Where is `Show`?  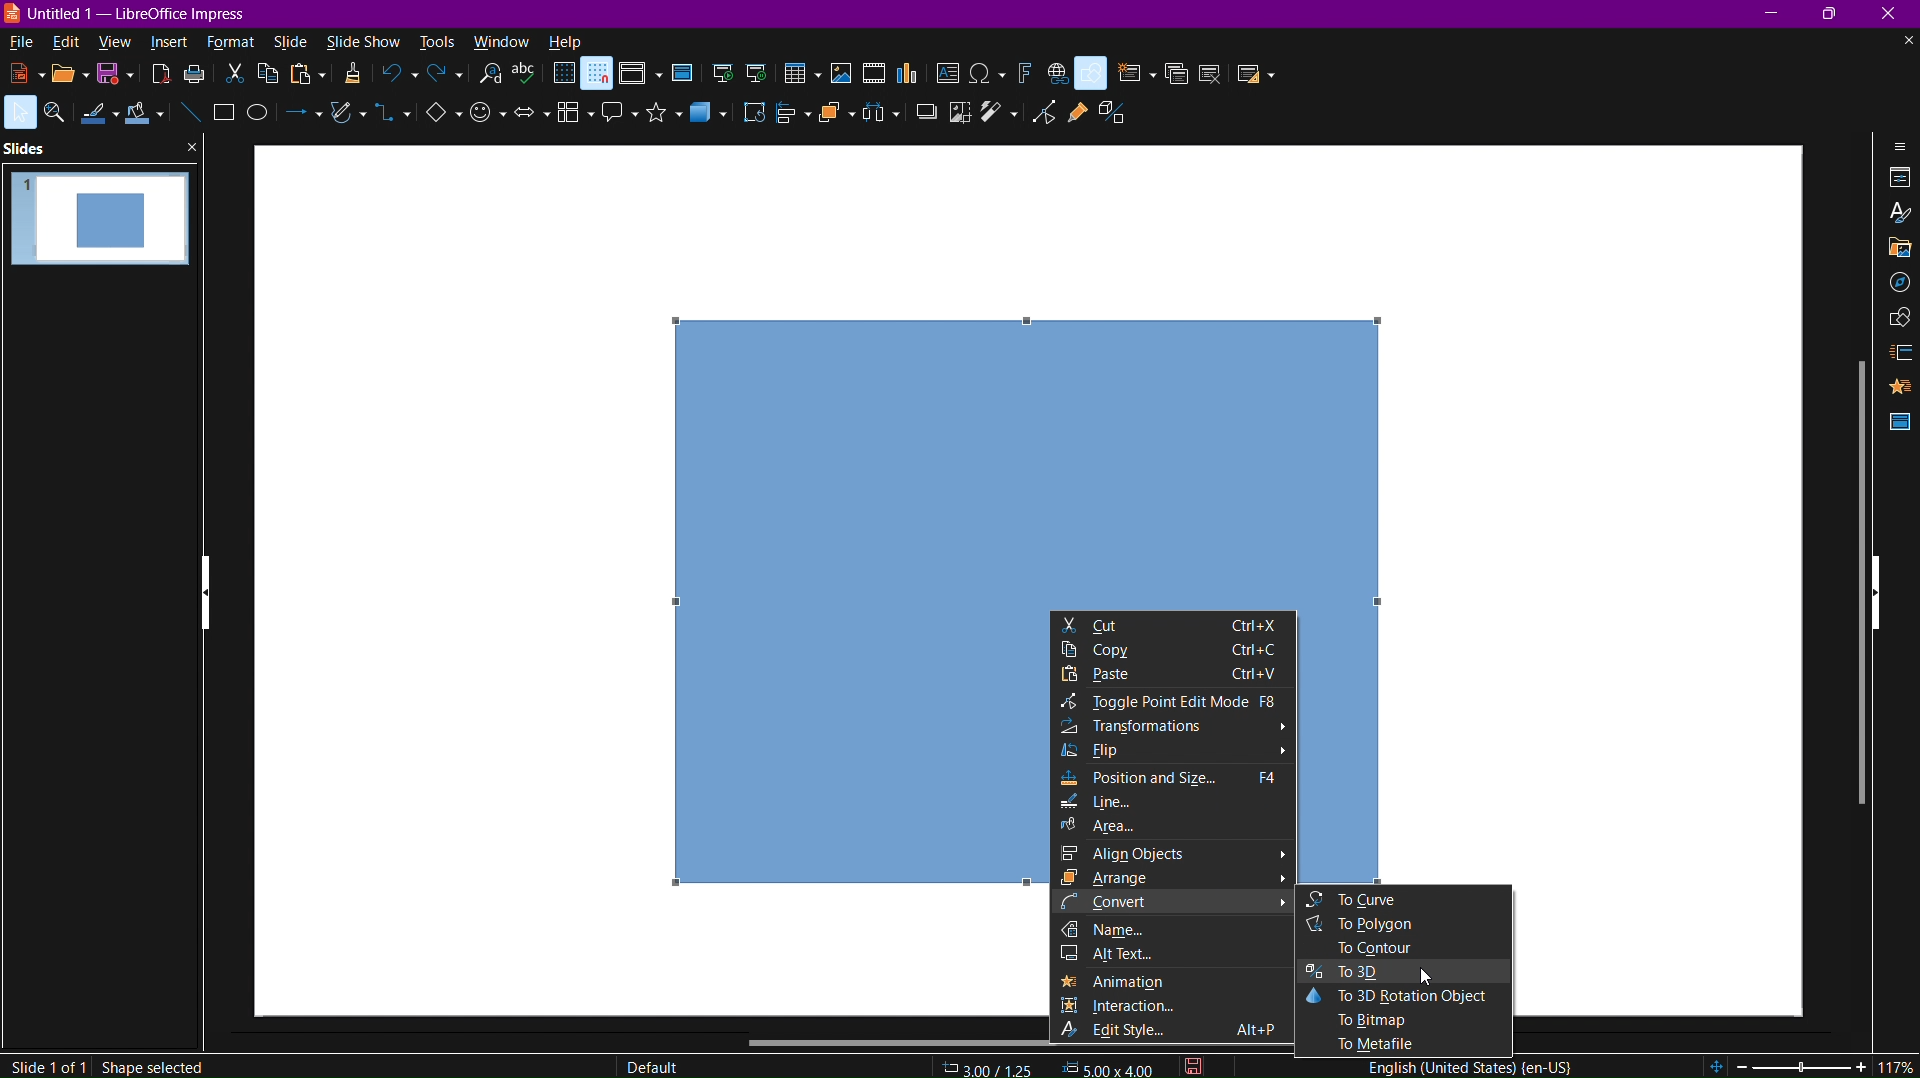
Show is located at coordinates (207, 595).